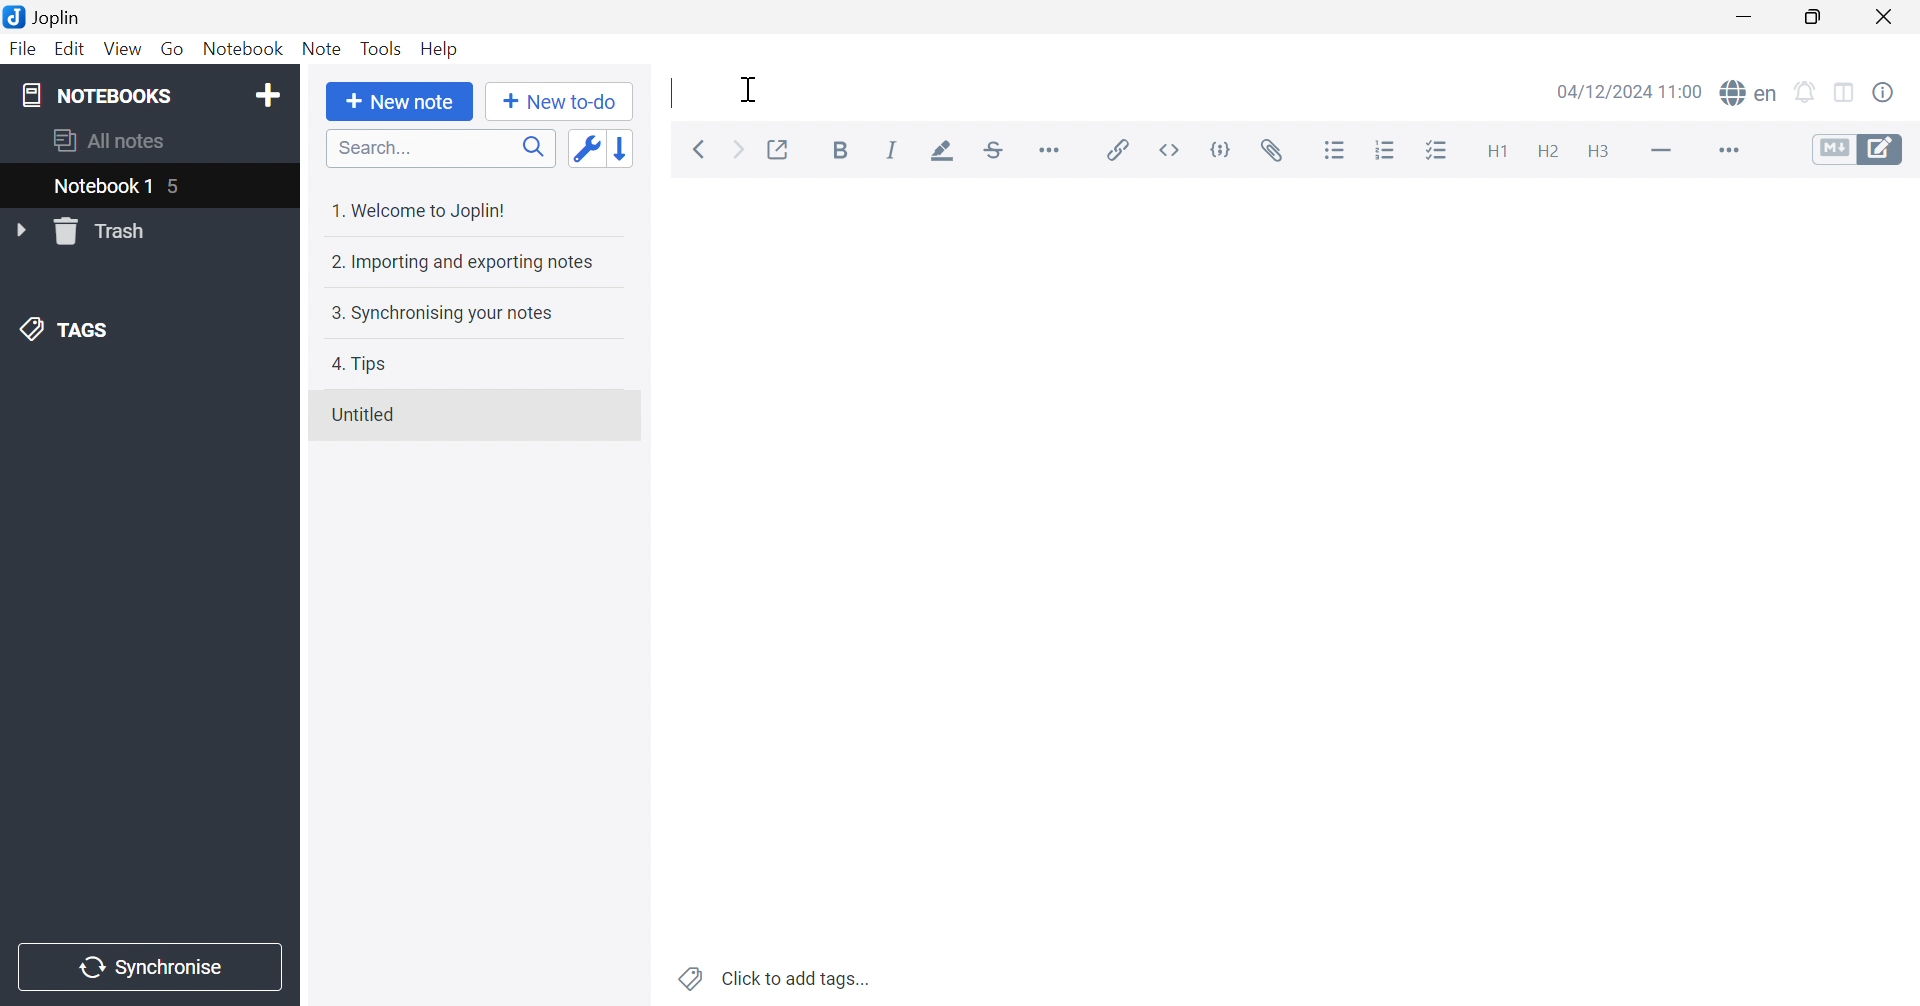 This screenshot has height=1006, width=1920. What do you see at coordinates (895, 152) in the screenshot?
I see `Italic` at bounding box center [895, 152].